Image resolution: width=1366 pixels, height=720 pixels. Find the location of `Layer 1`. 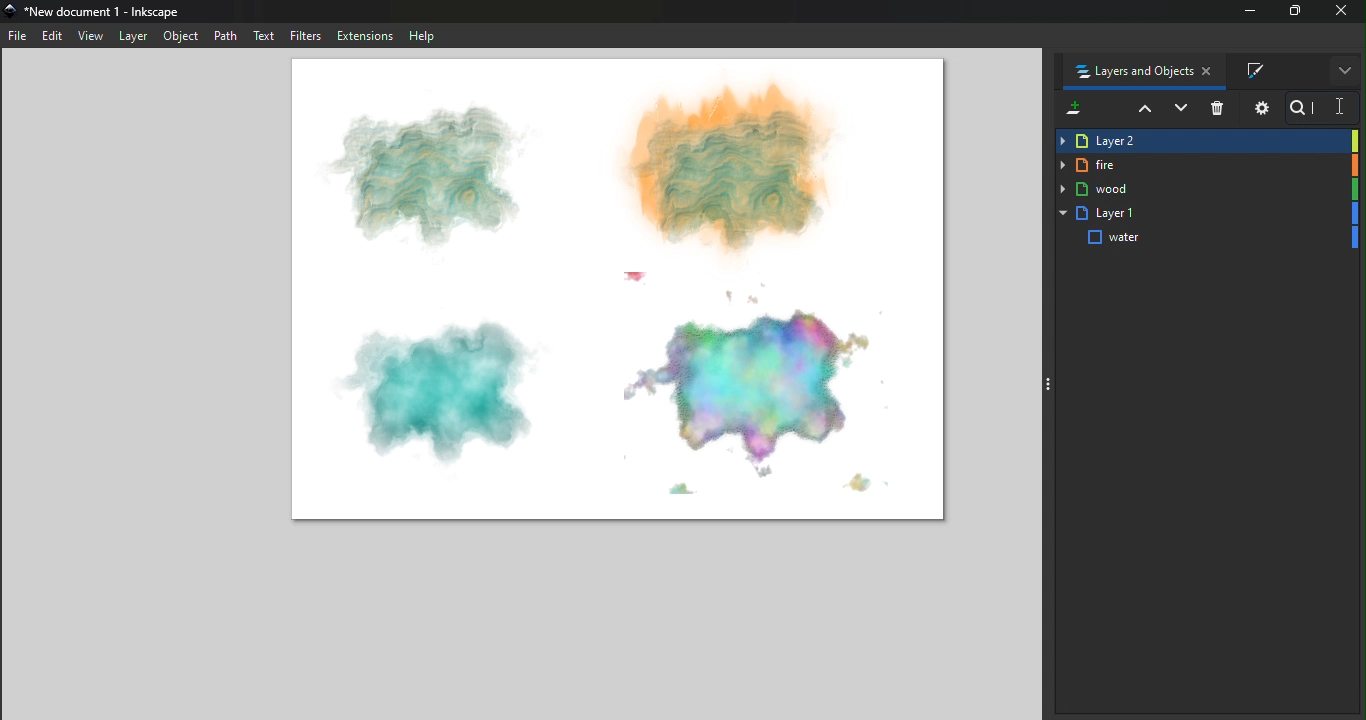

Layer 1 is located at coordinates (1208, 214).